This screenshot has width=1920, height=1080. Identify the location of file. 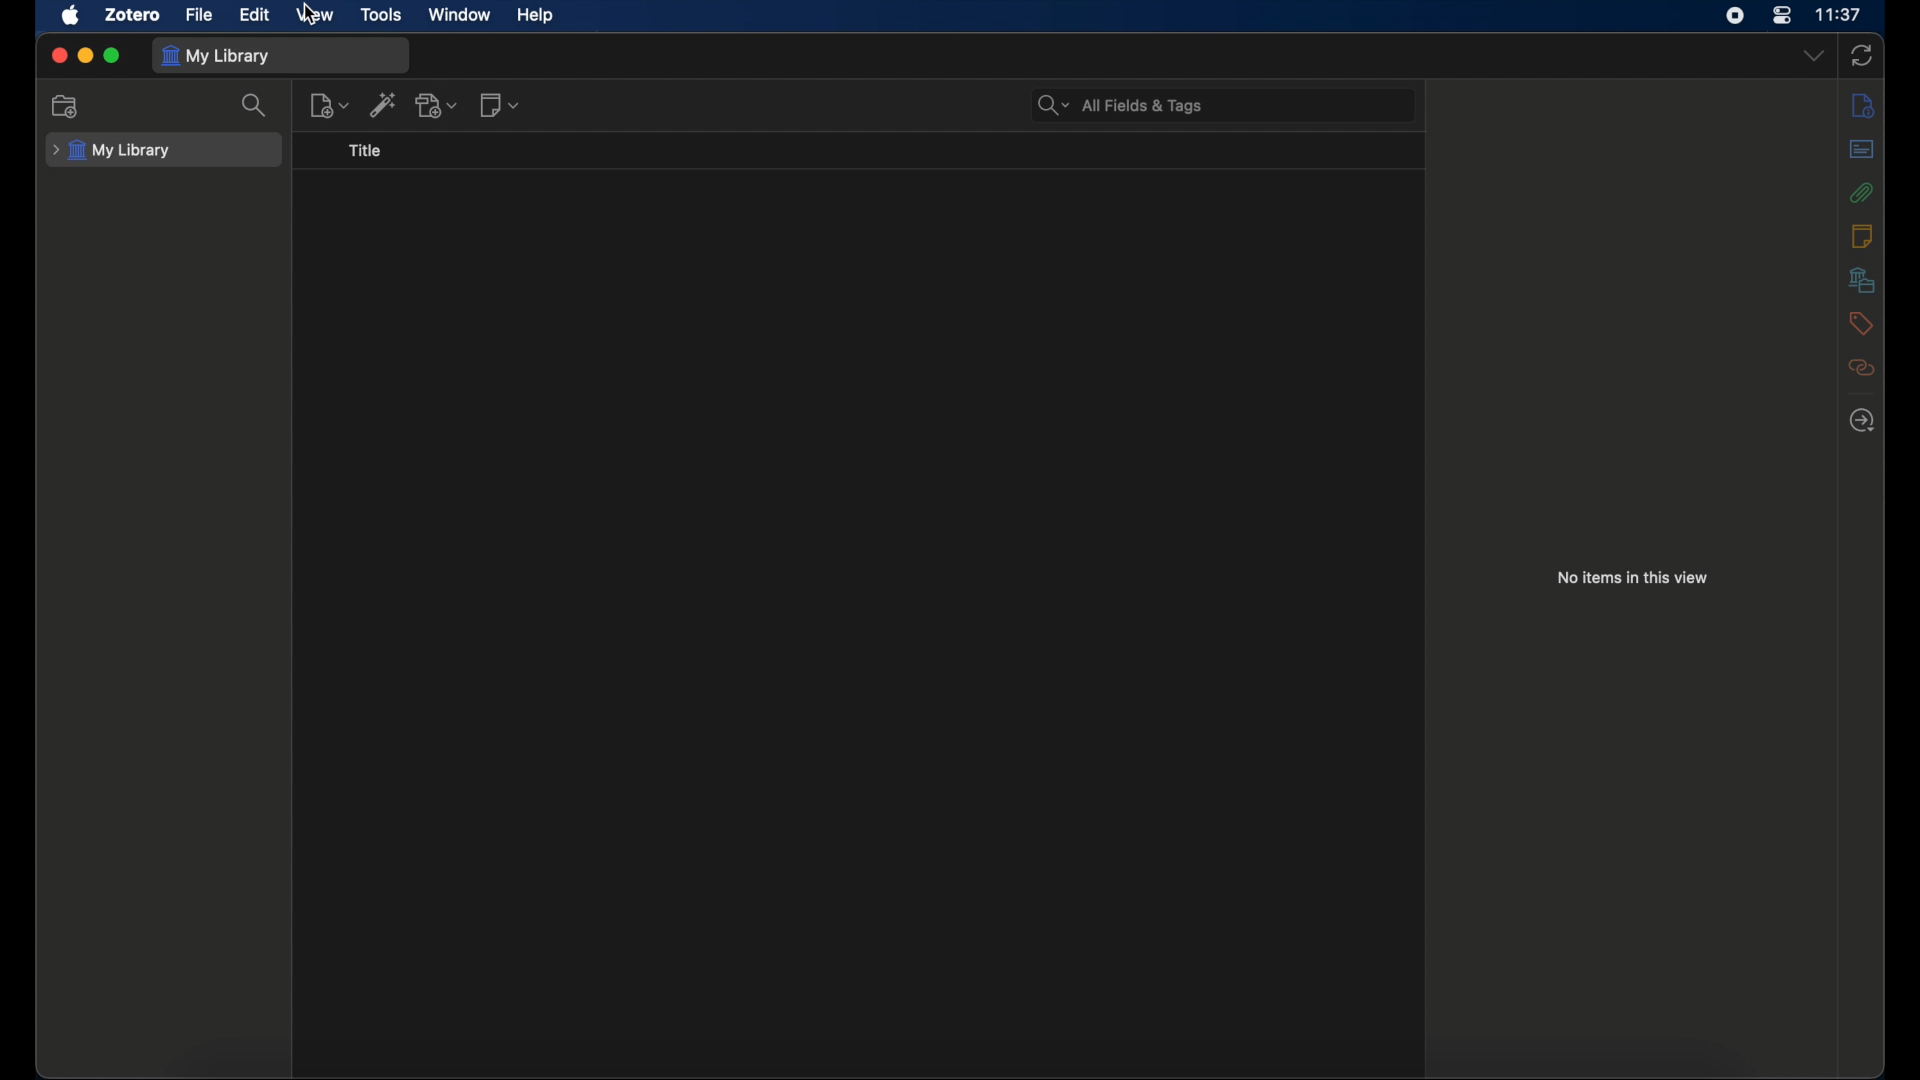
(200, 15).